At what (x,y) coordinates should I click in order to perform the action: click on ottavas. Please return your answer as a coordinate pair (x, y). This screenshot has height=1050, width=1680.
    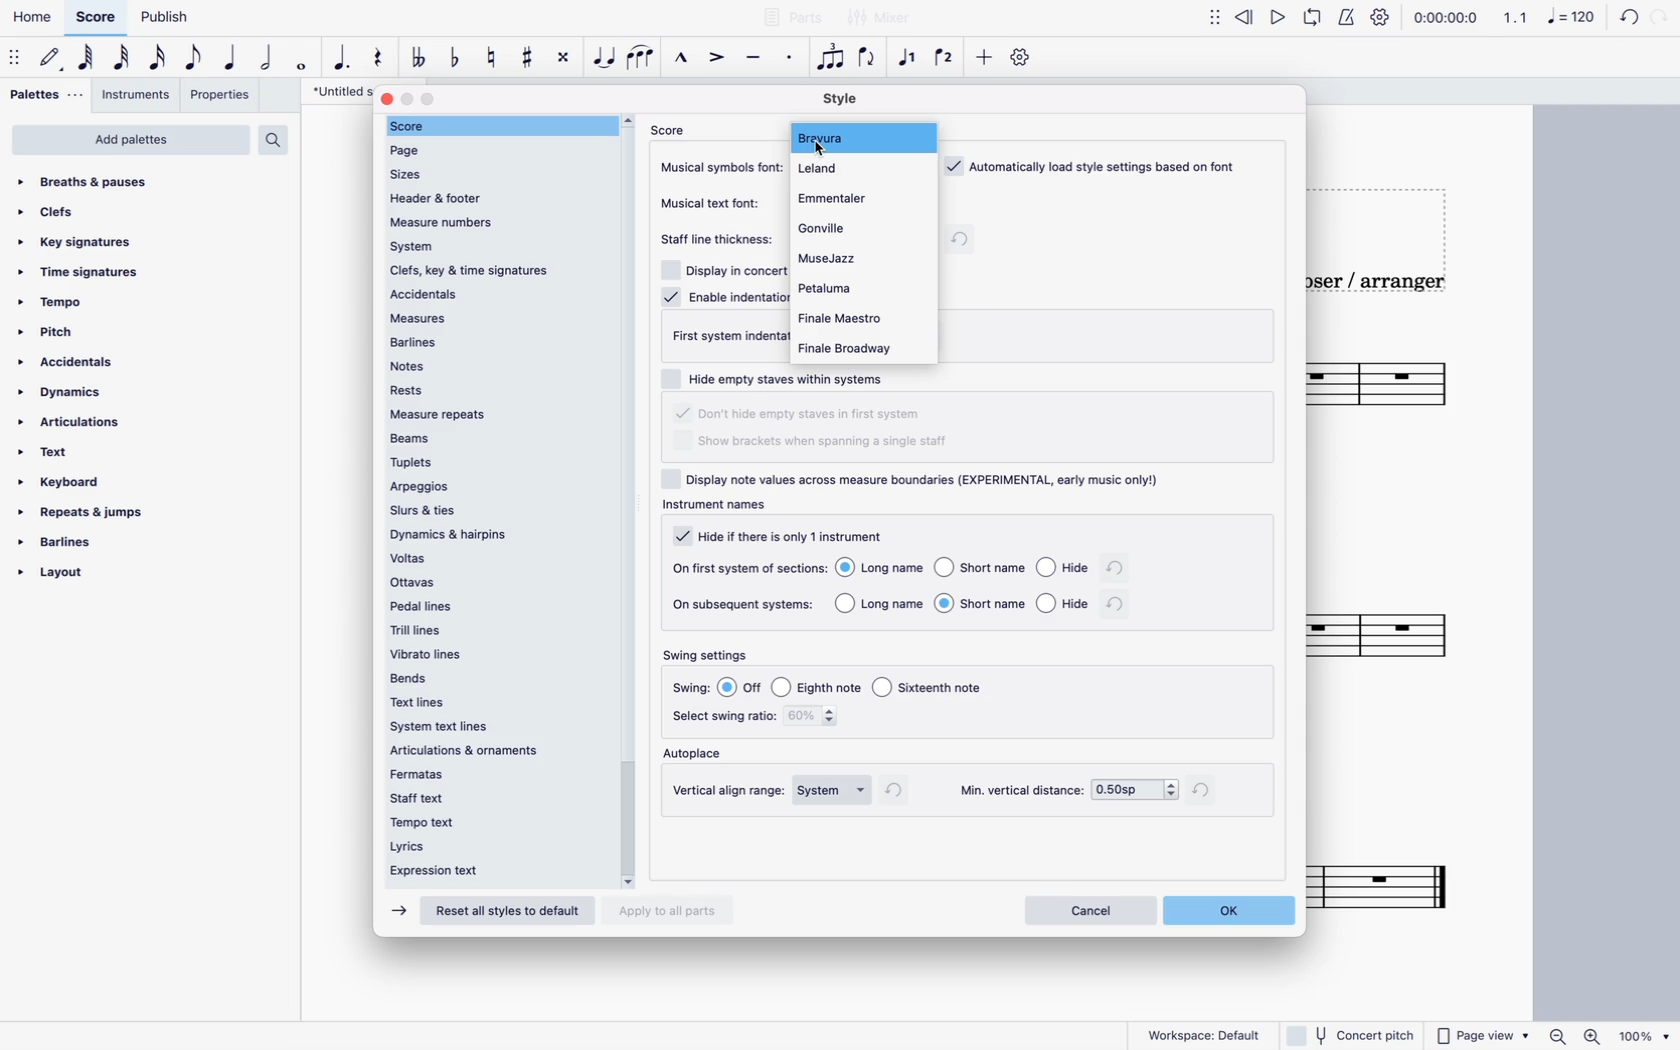
    Looking at the image, I should click on (498, 583).